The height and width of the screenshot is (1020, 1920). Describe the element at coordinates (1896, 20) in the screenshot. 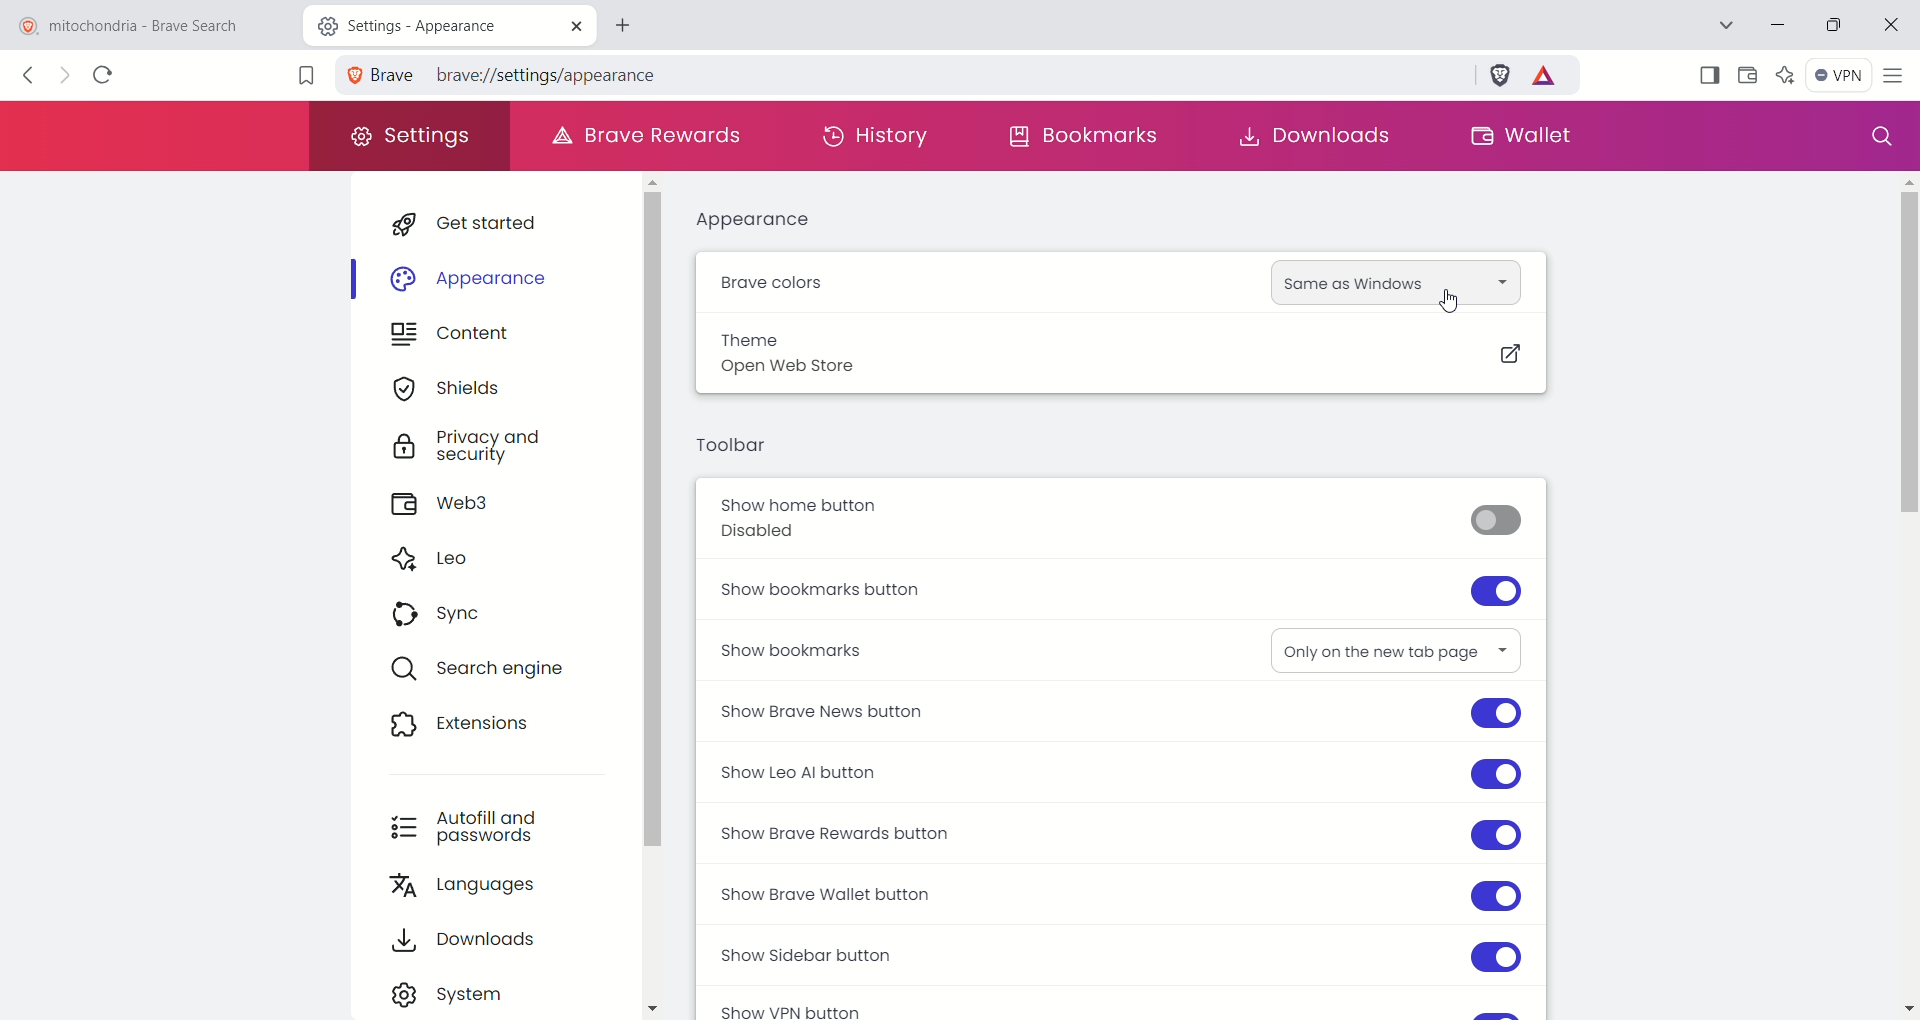

I see `close` at that location.